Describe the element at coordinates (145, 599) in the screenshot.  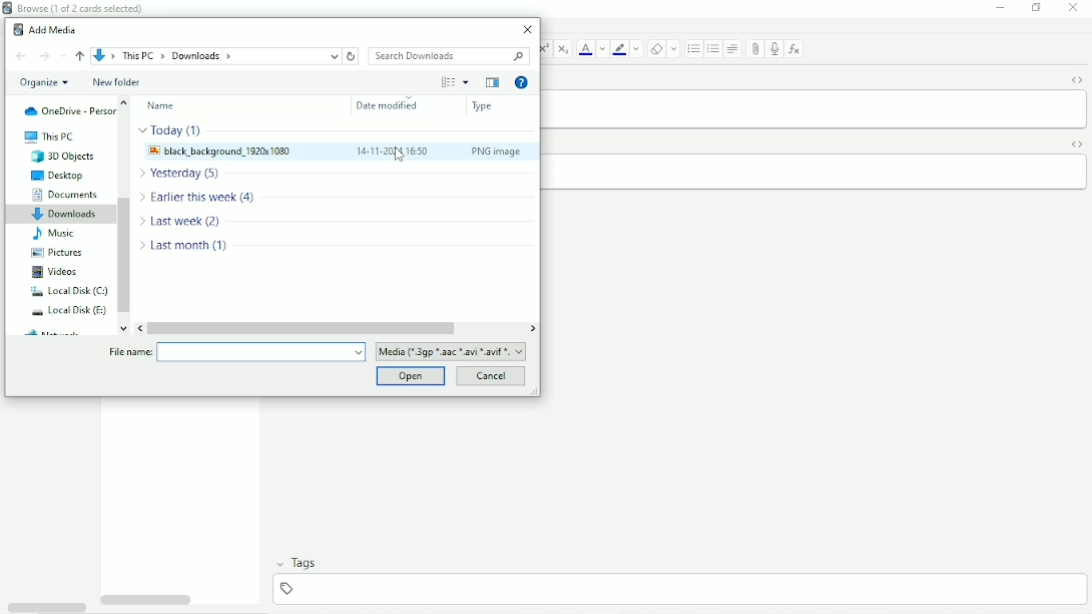
I see `Horizontal scrollbar` at that location.